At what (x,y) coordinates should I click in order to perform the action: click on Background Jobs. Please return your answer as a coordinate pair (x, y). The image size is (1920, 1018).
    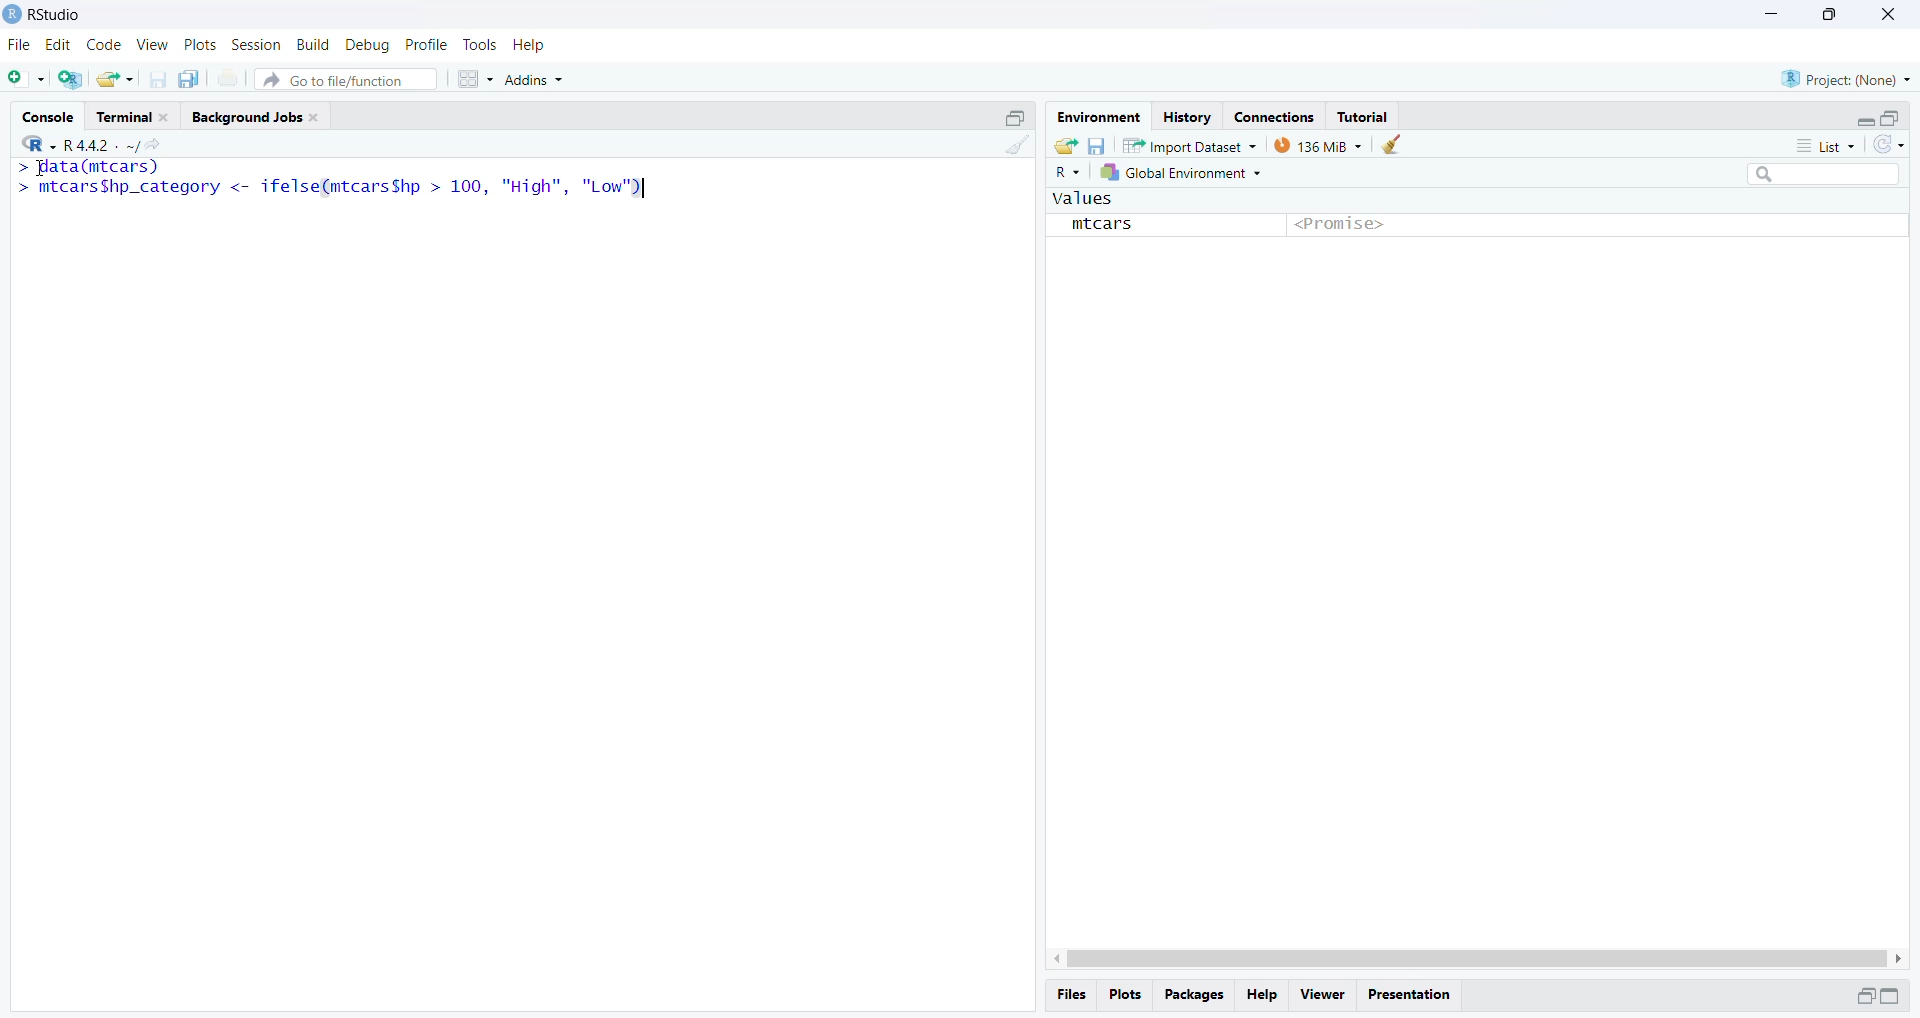
    Looking at the image, I should click on (259, 117).